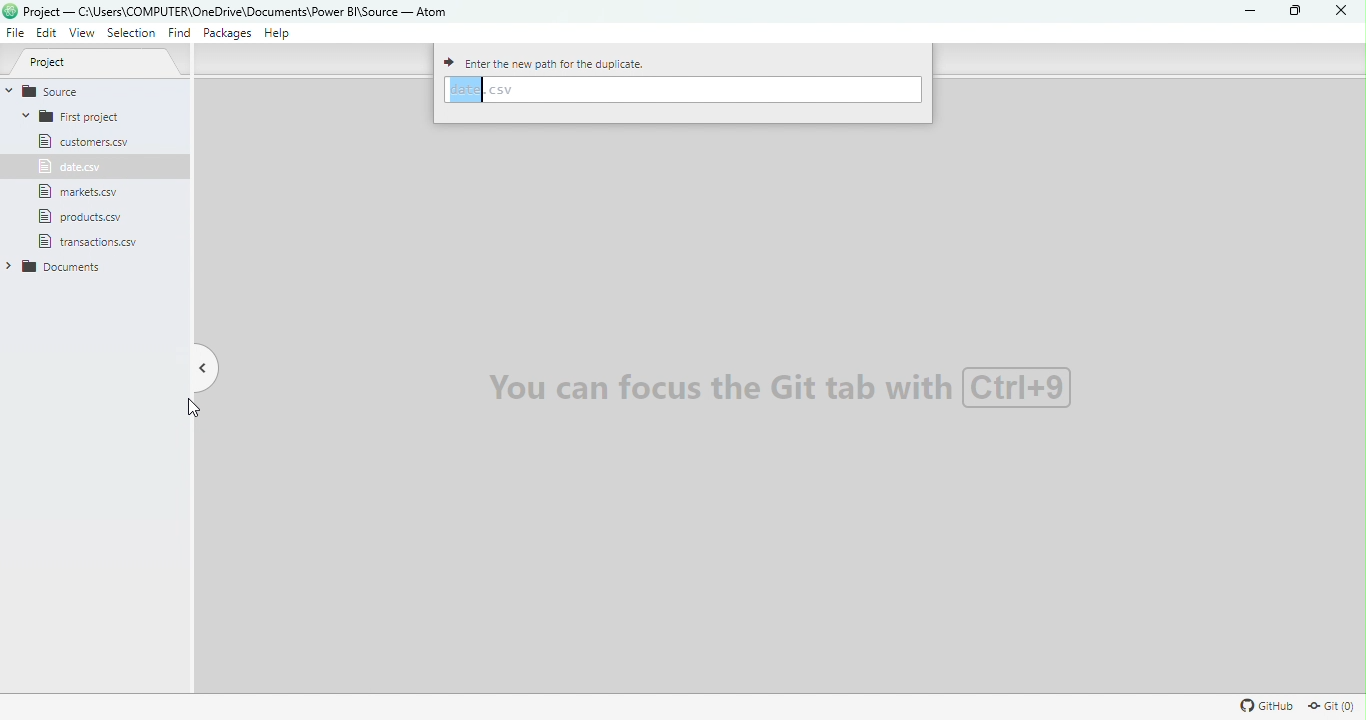 This screenshot has width=1366, height=720. I want to click on File, so click(66, 167).